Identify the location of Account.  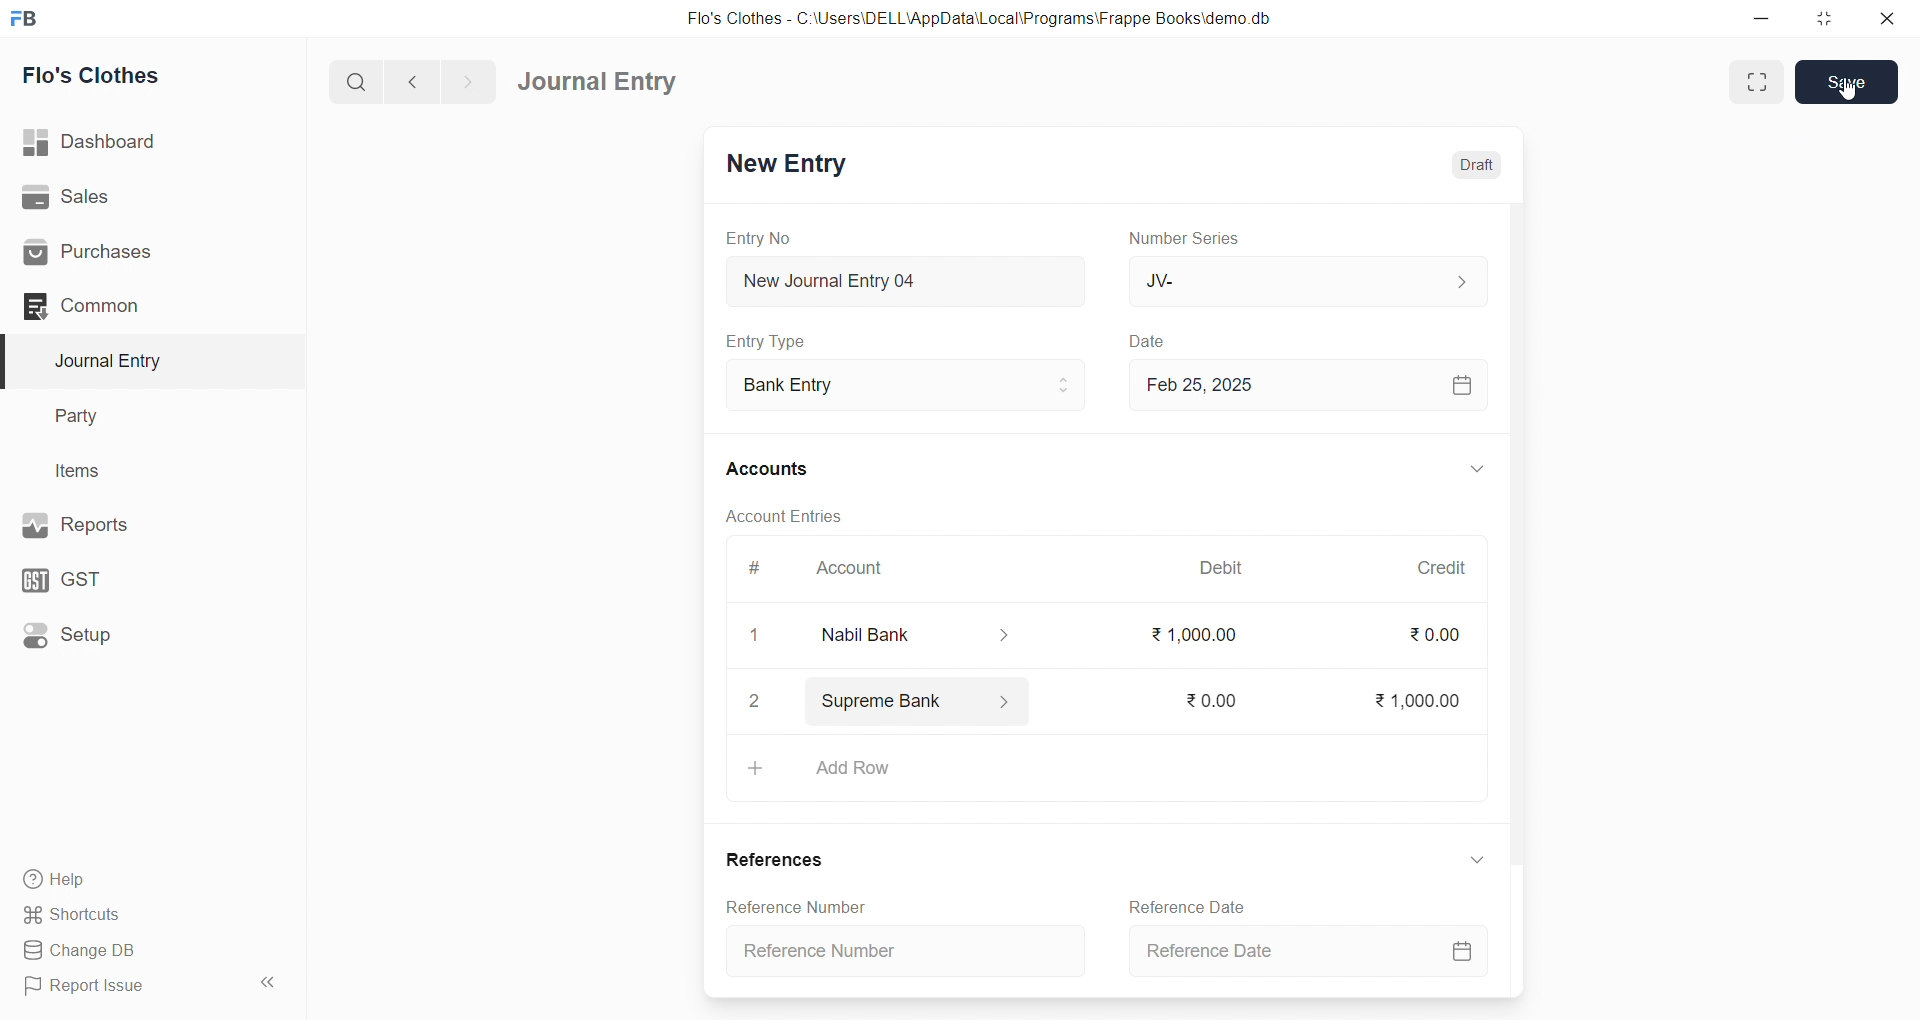
(845, 572).